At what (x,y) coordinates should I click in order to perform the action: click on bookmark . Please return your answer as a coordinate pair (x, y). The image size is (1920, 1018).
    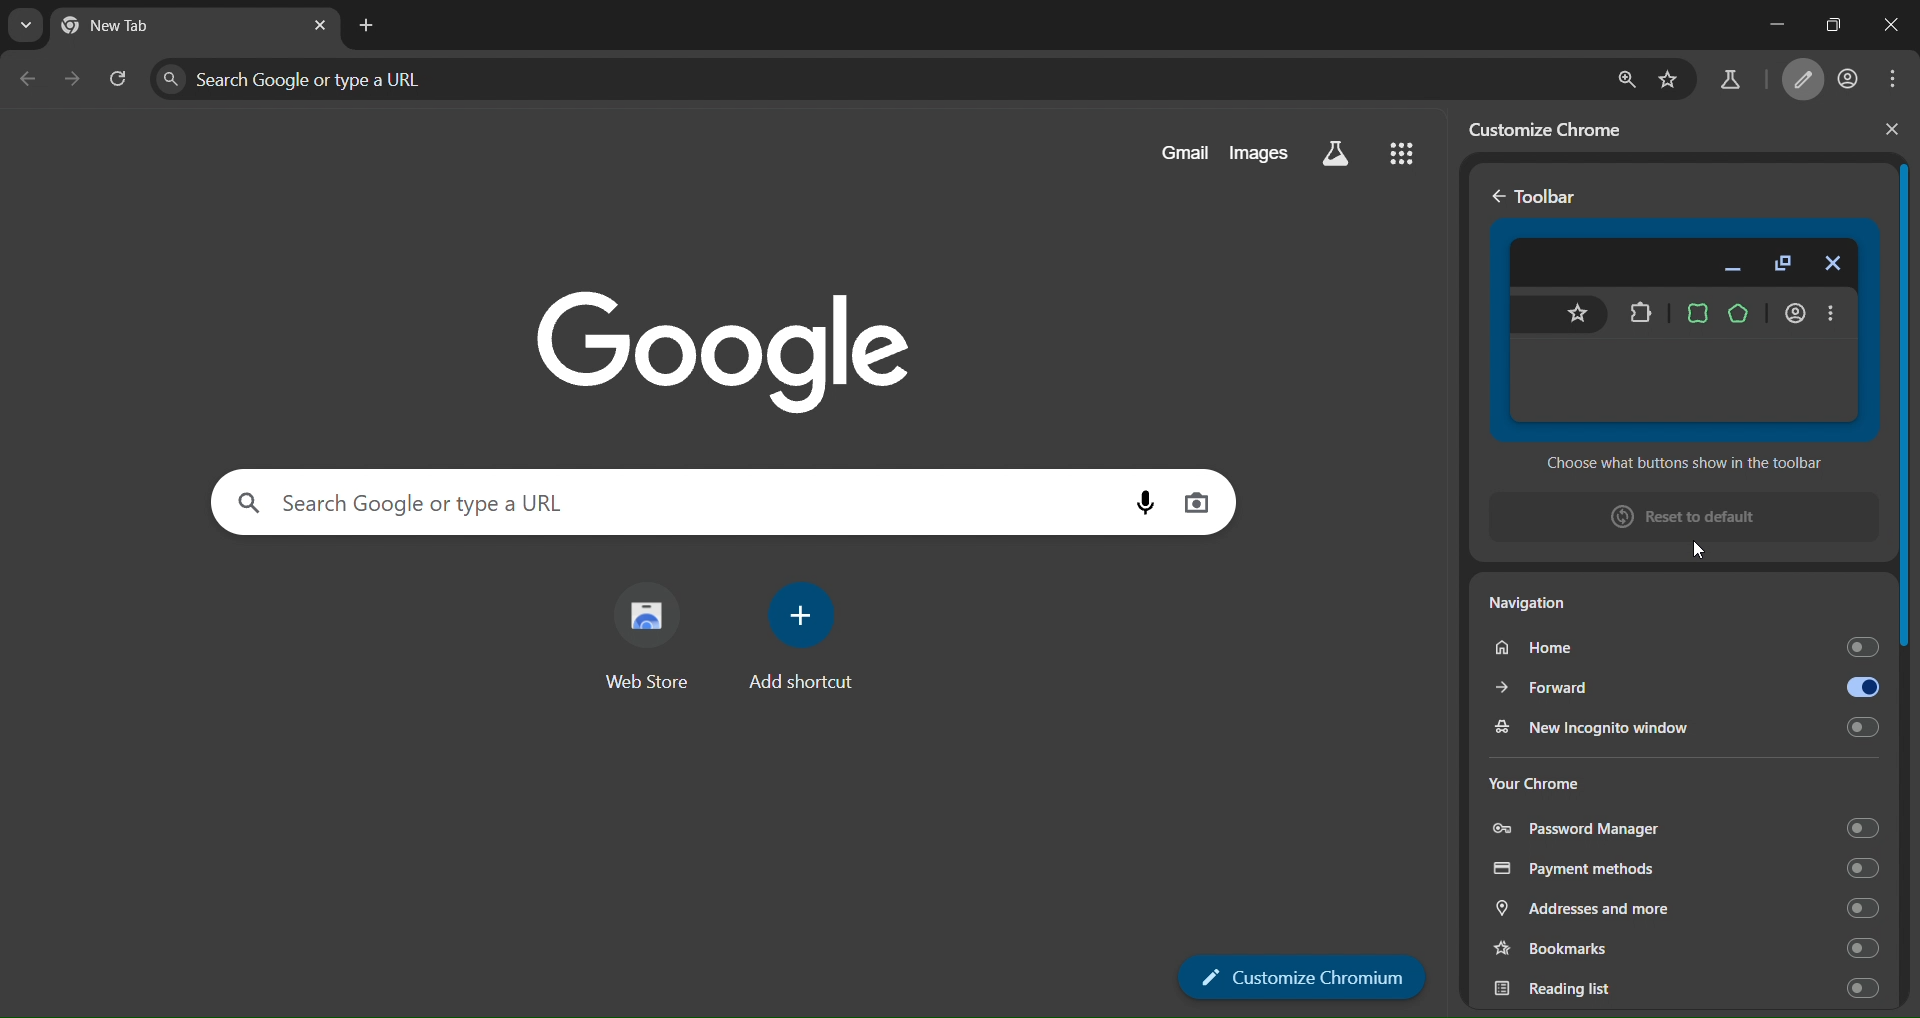
    Looking at the image, I should click on (1669, 81).